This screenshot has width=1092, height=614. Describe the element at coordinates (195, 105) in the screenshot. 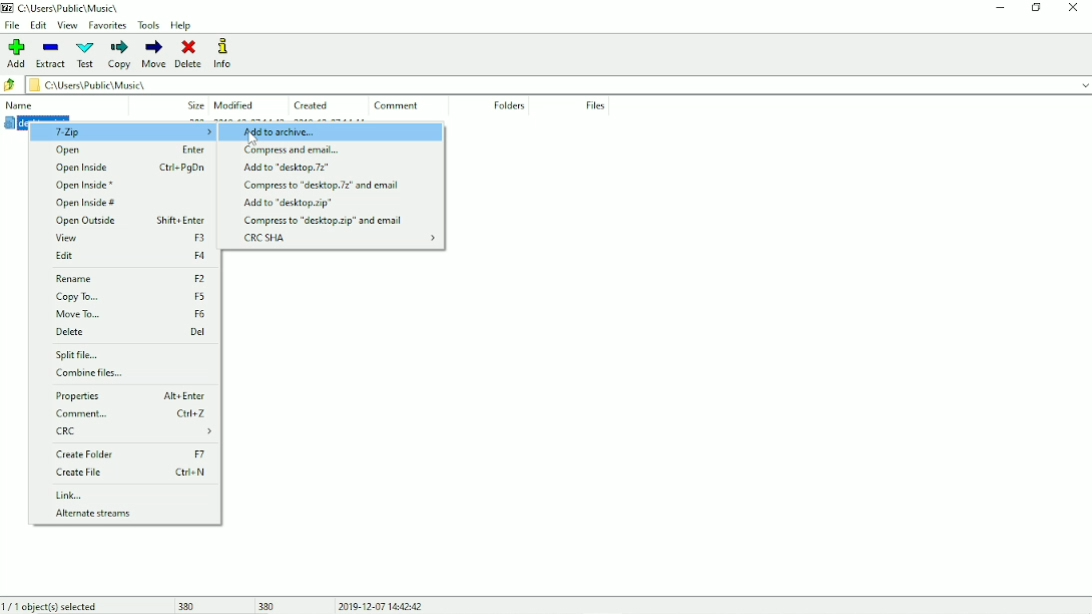

I see `Size` at that location.